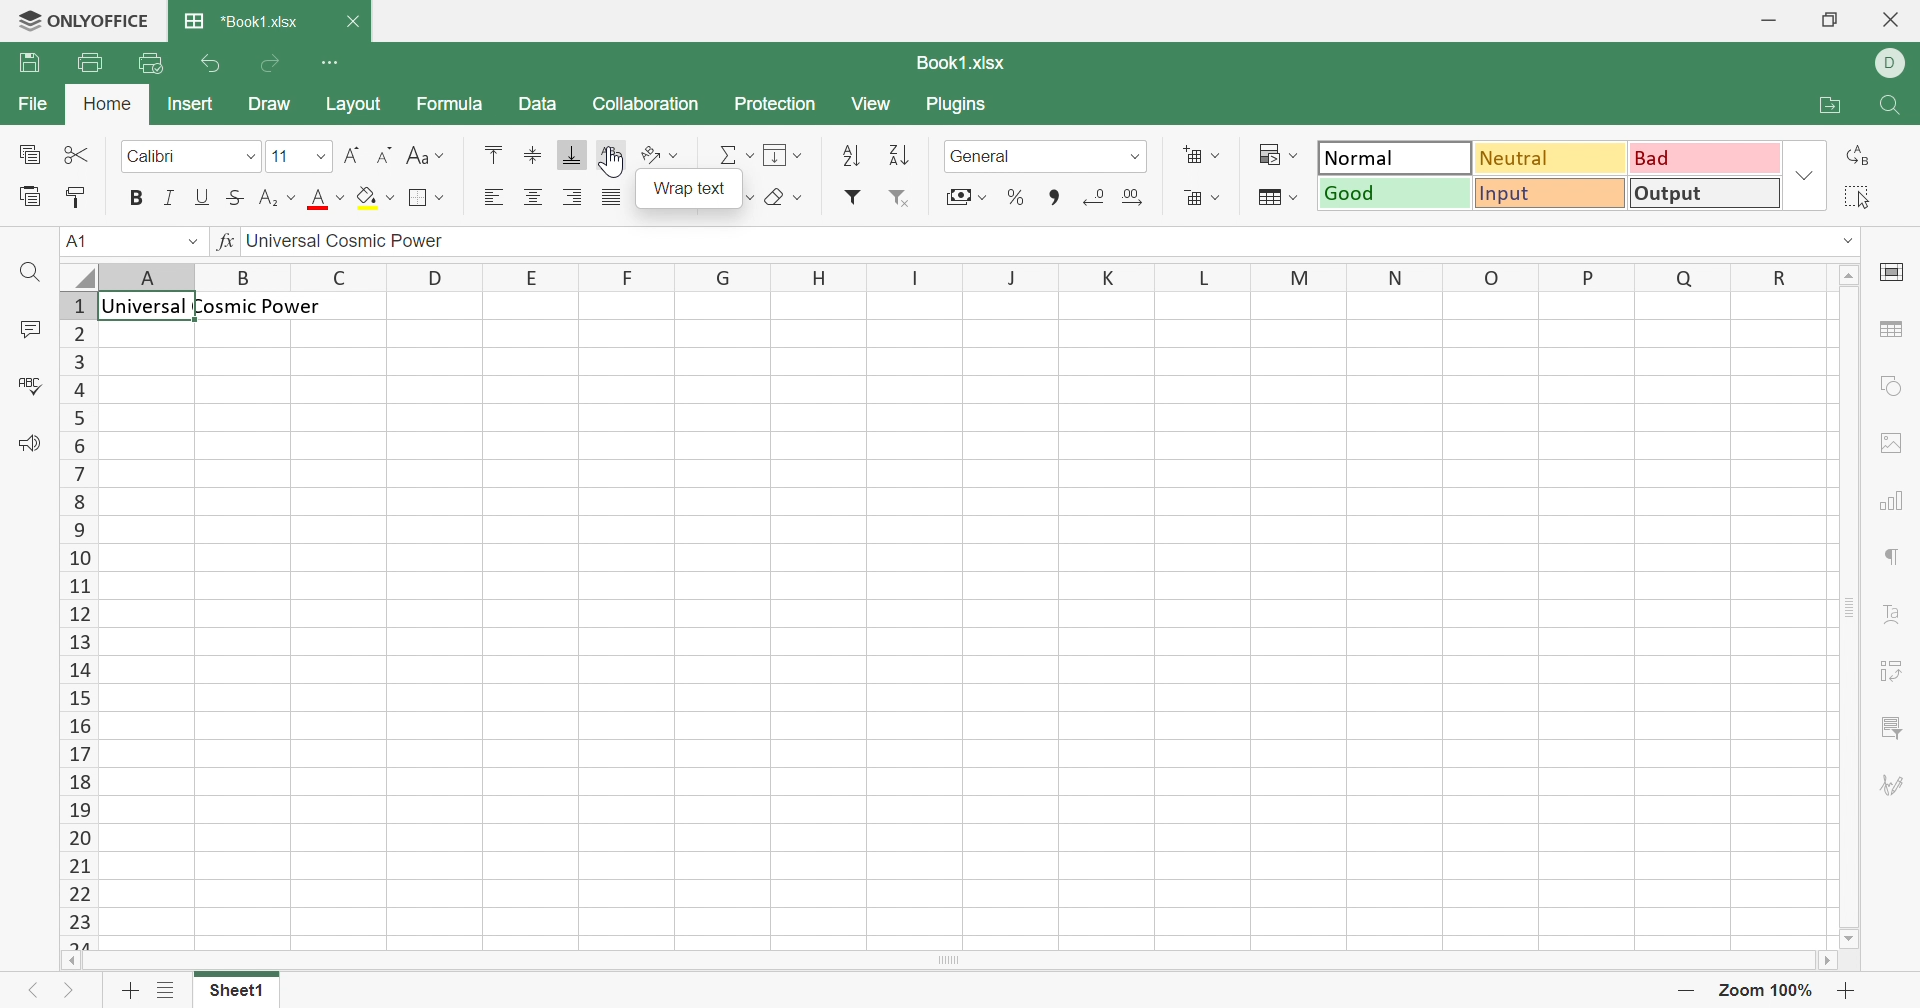 The image size is (1920, 1008). Describe the element at coordinates (219, 305) in the screenshot. I see `Universal Cosmic Power` at that location.